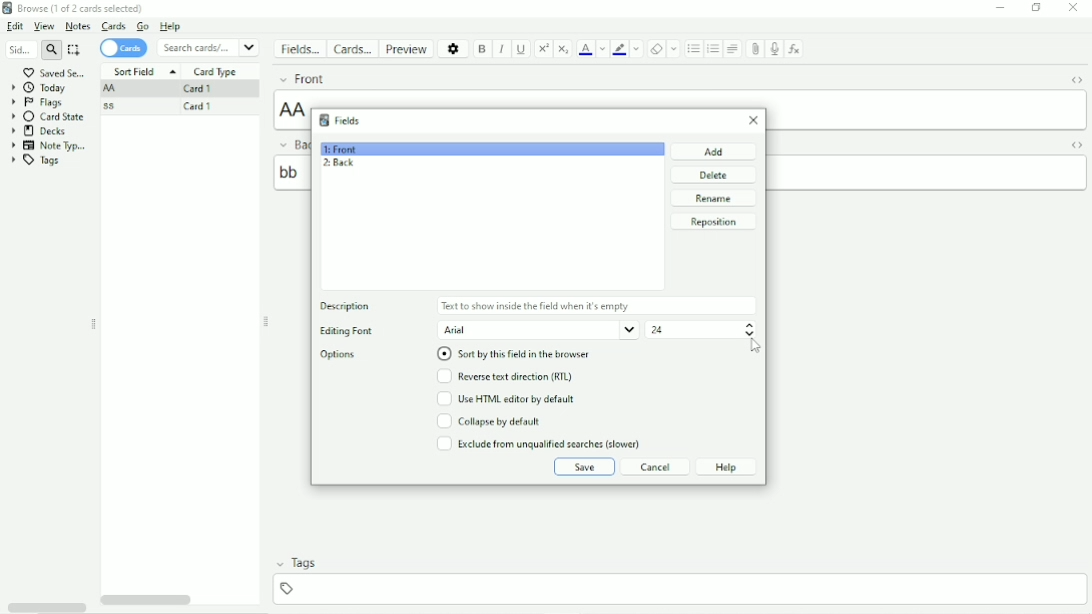  I want to click on Saved Search, so click(57, 72).